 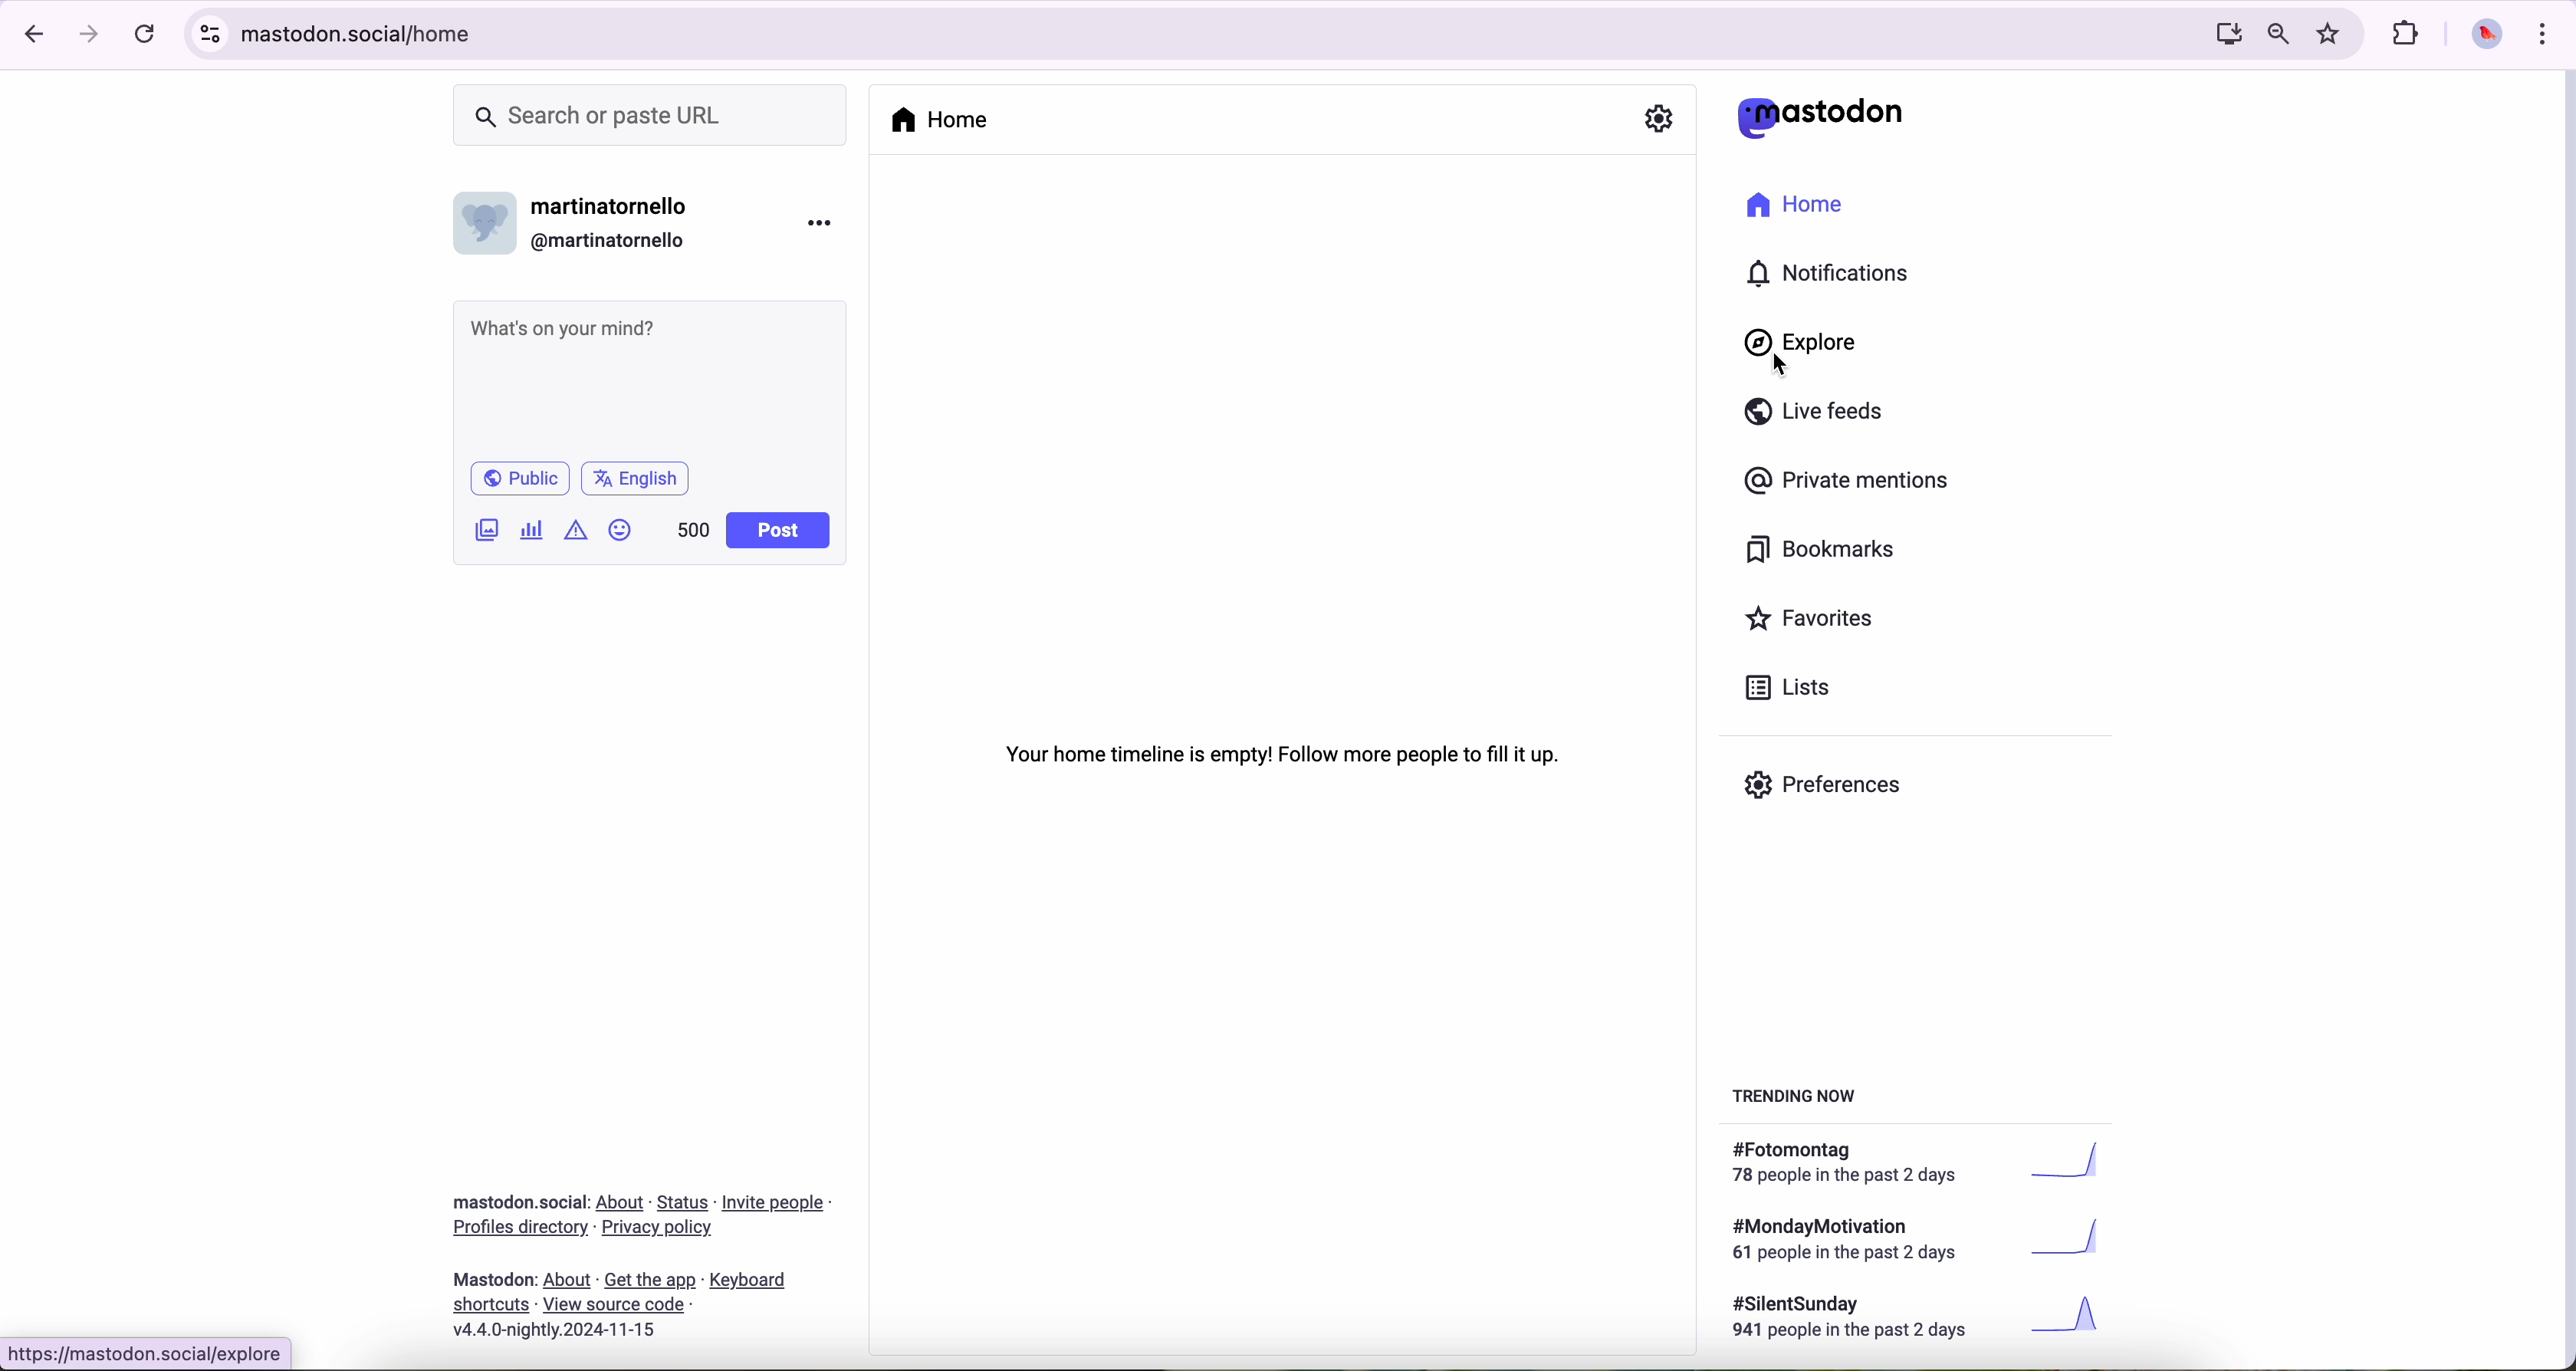 What do you see at coordinates (636, 477) in the screenshot?
I see `language` at bounding box center [636, 477].